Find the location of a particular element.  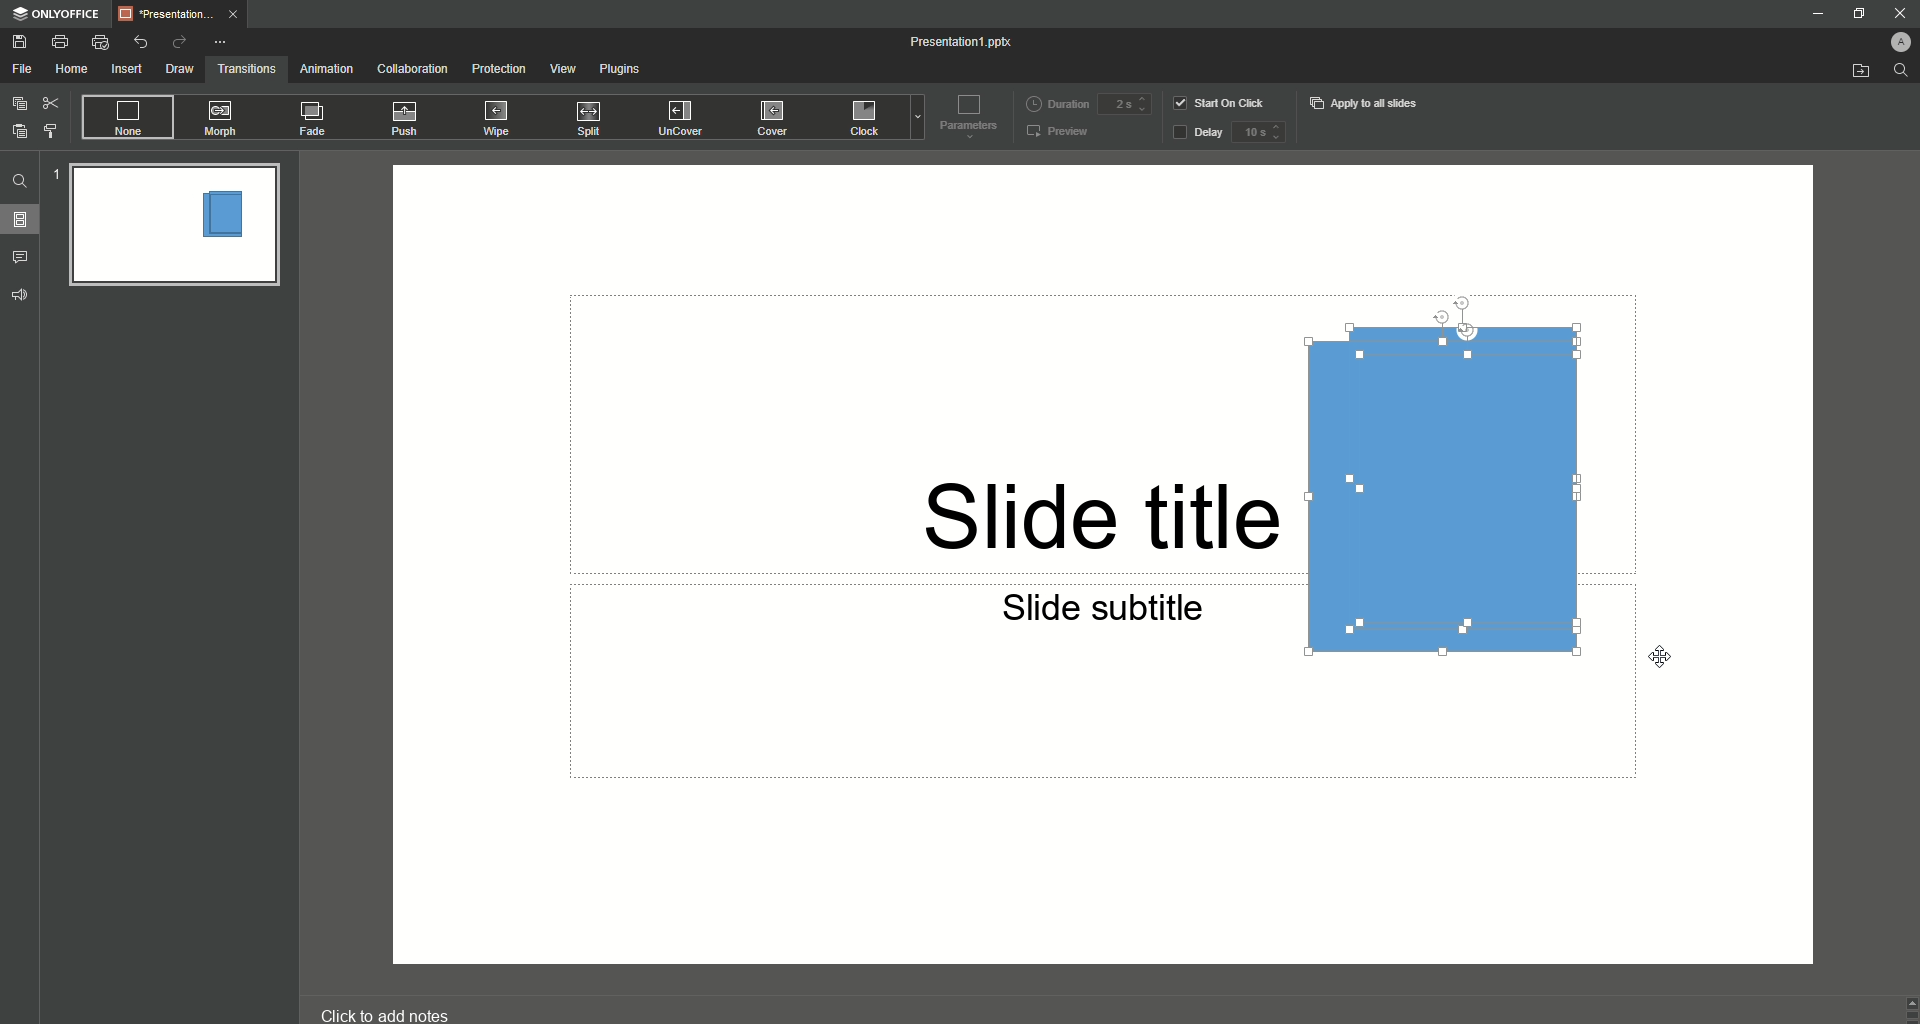

all 3 shapes aligned to the right is located at coordinates (1450, 482).